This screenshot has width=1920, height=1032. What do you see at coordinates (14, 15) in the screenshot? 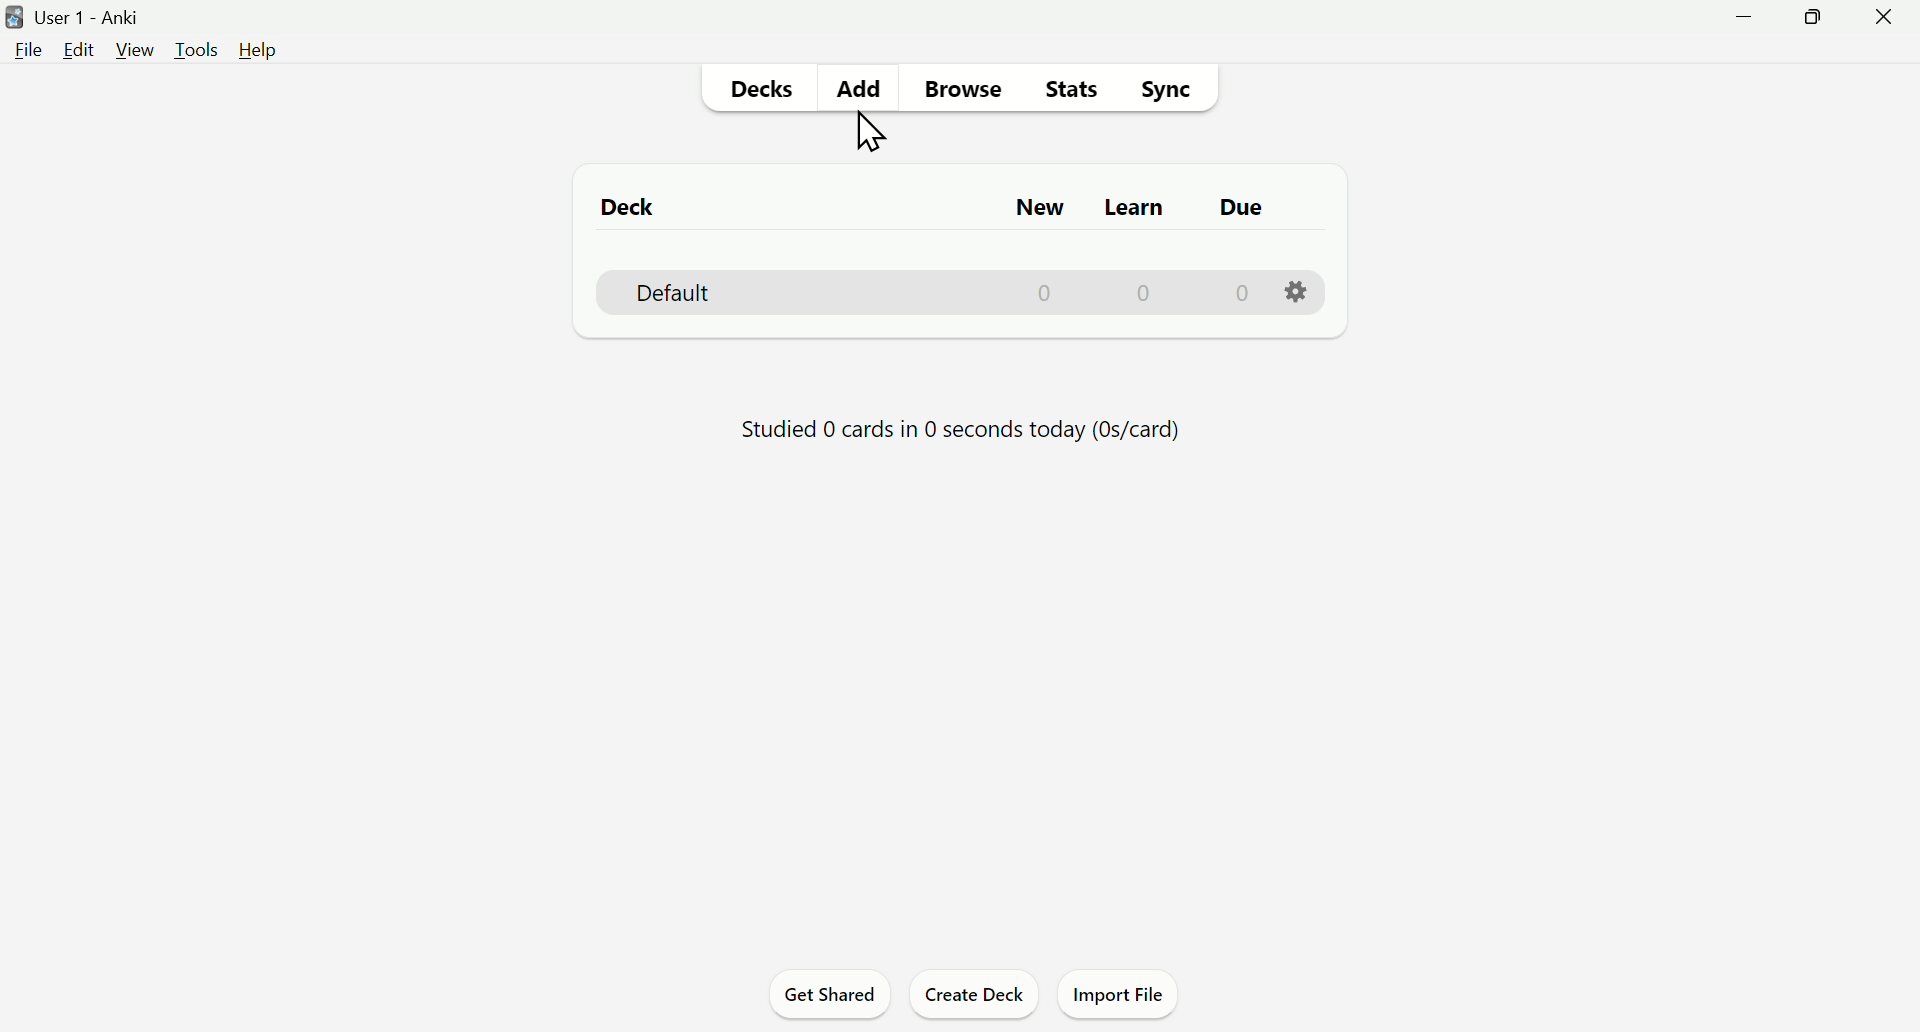
I see `logo` at bounding box center [14, 15].